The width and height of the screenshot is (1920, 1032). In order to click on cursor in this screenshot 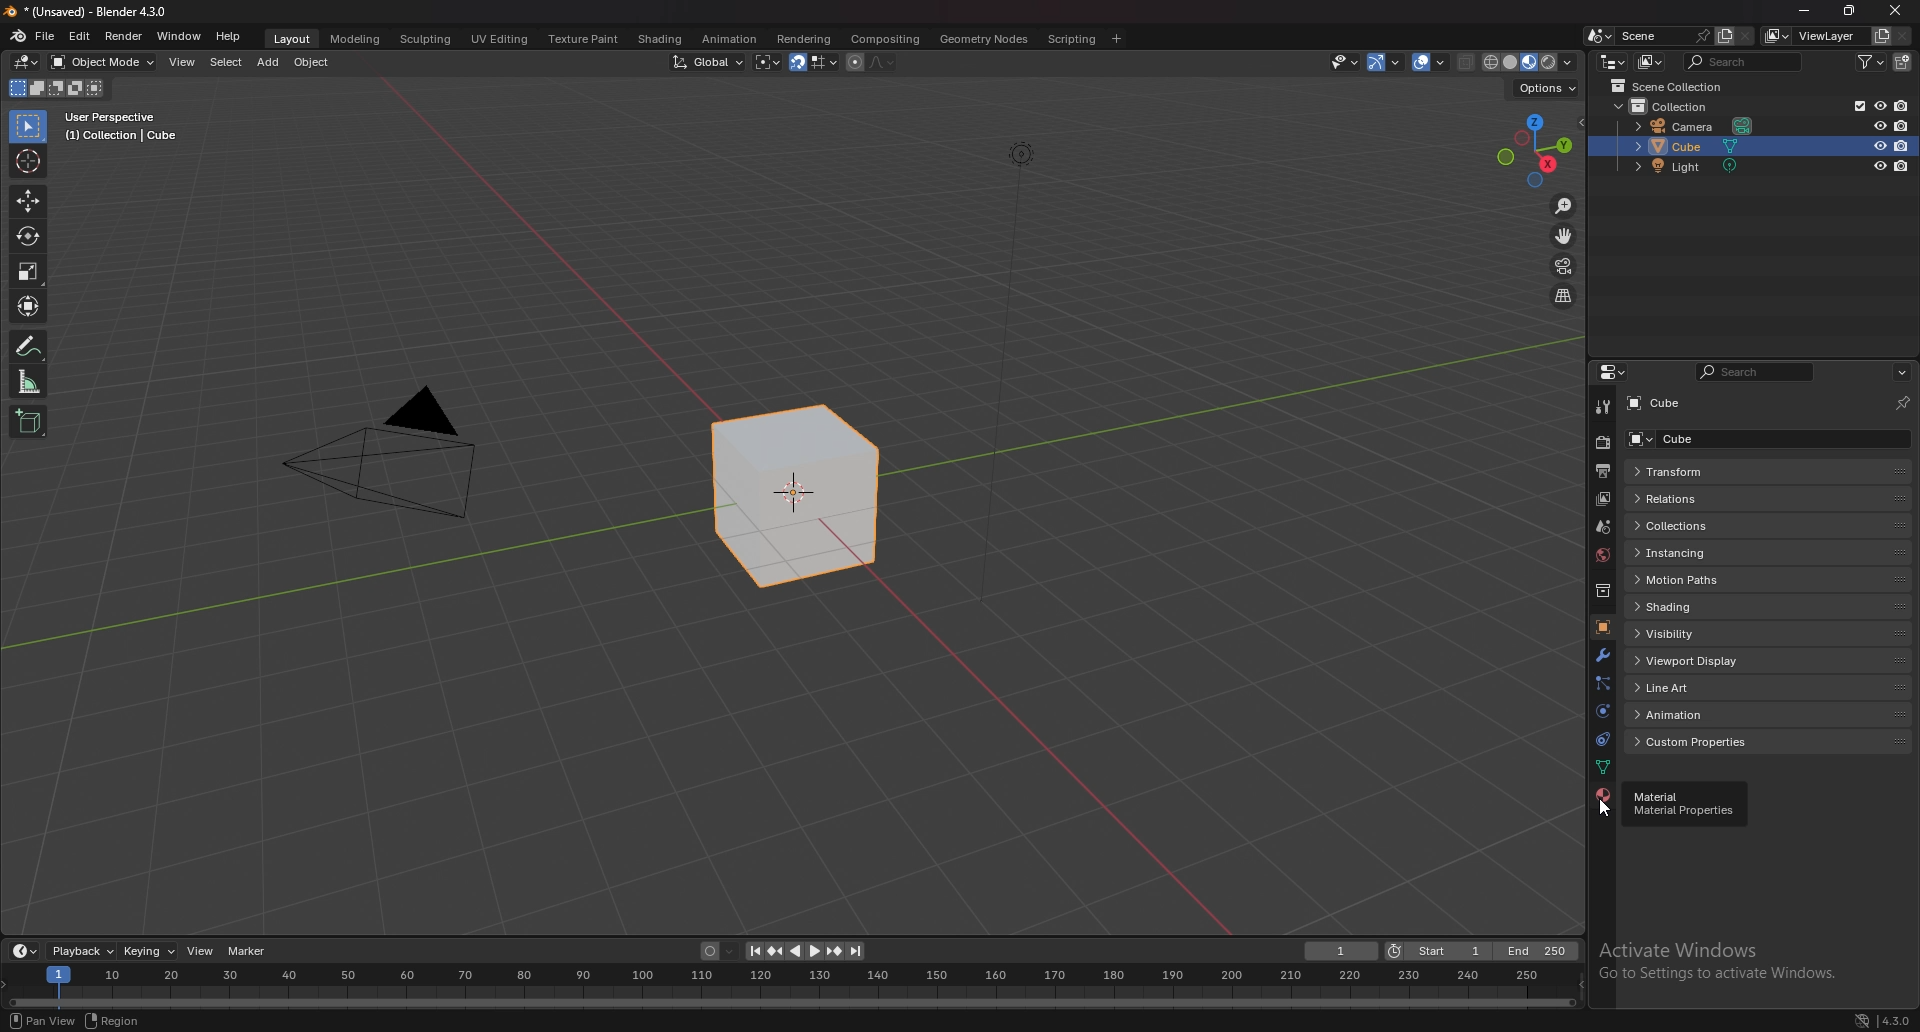, I will do `click(1603, 814)`.